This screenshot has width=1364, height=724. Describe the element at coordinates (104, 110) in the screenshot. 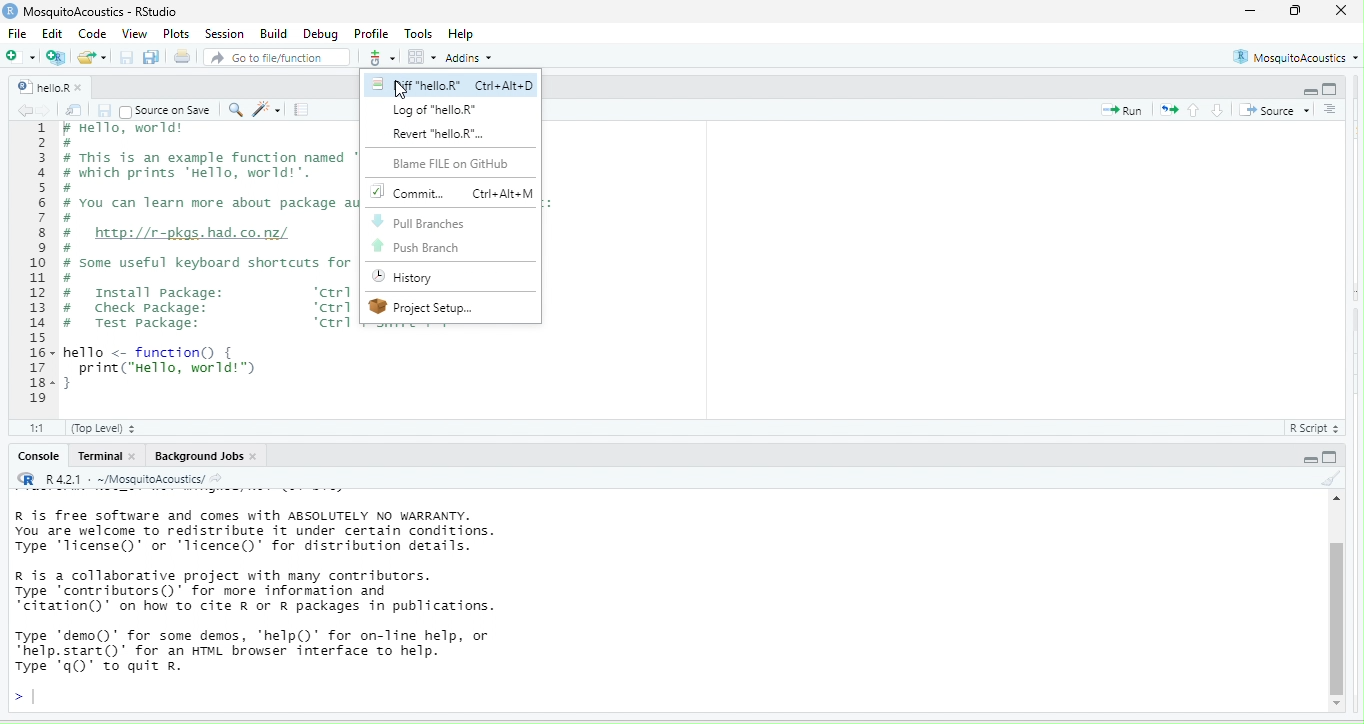

I see `save current document` at that location.